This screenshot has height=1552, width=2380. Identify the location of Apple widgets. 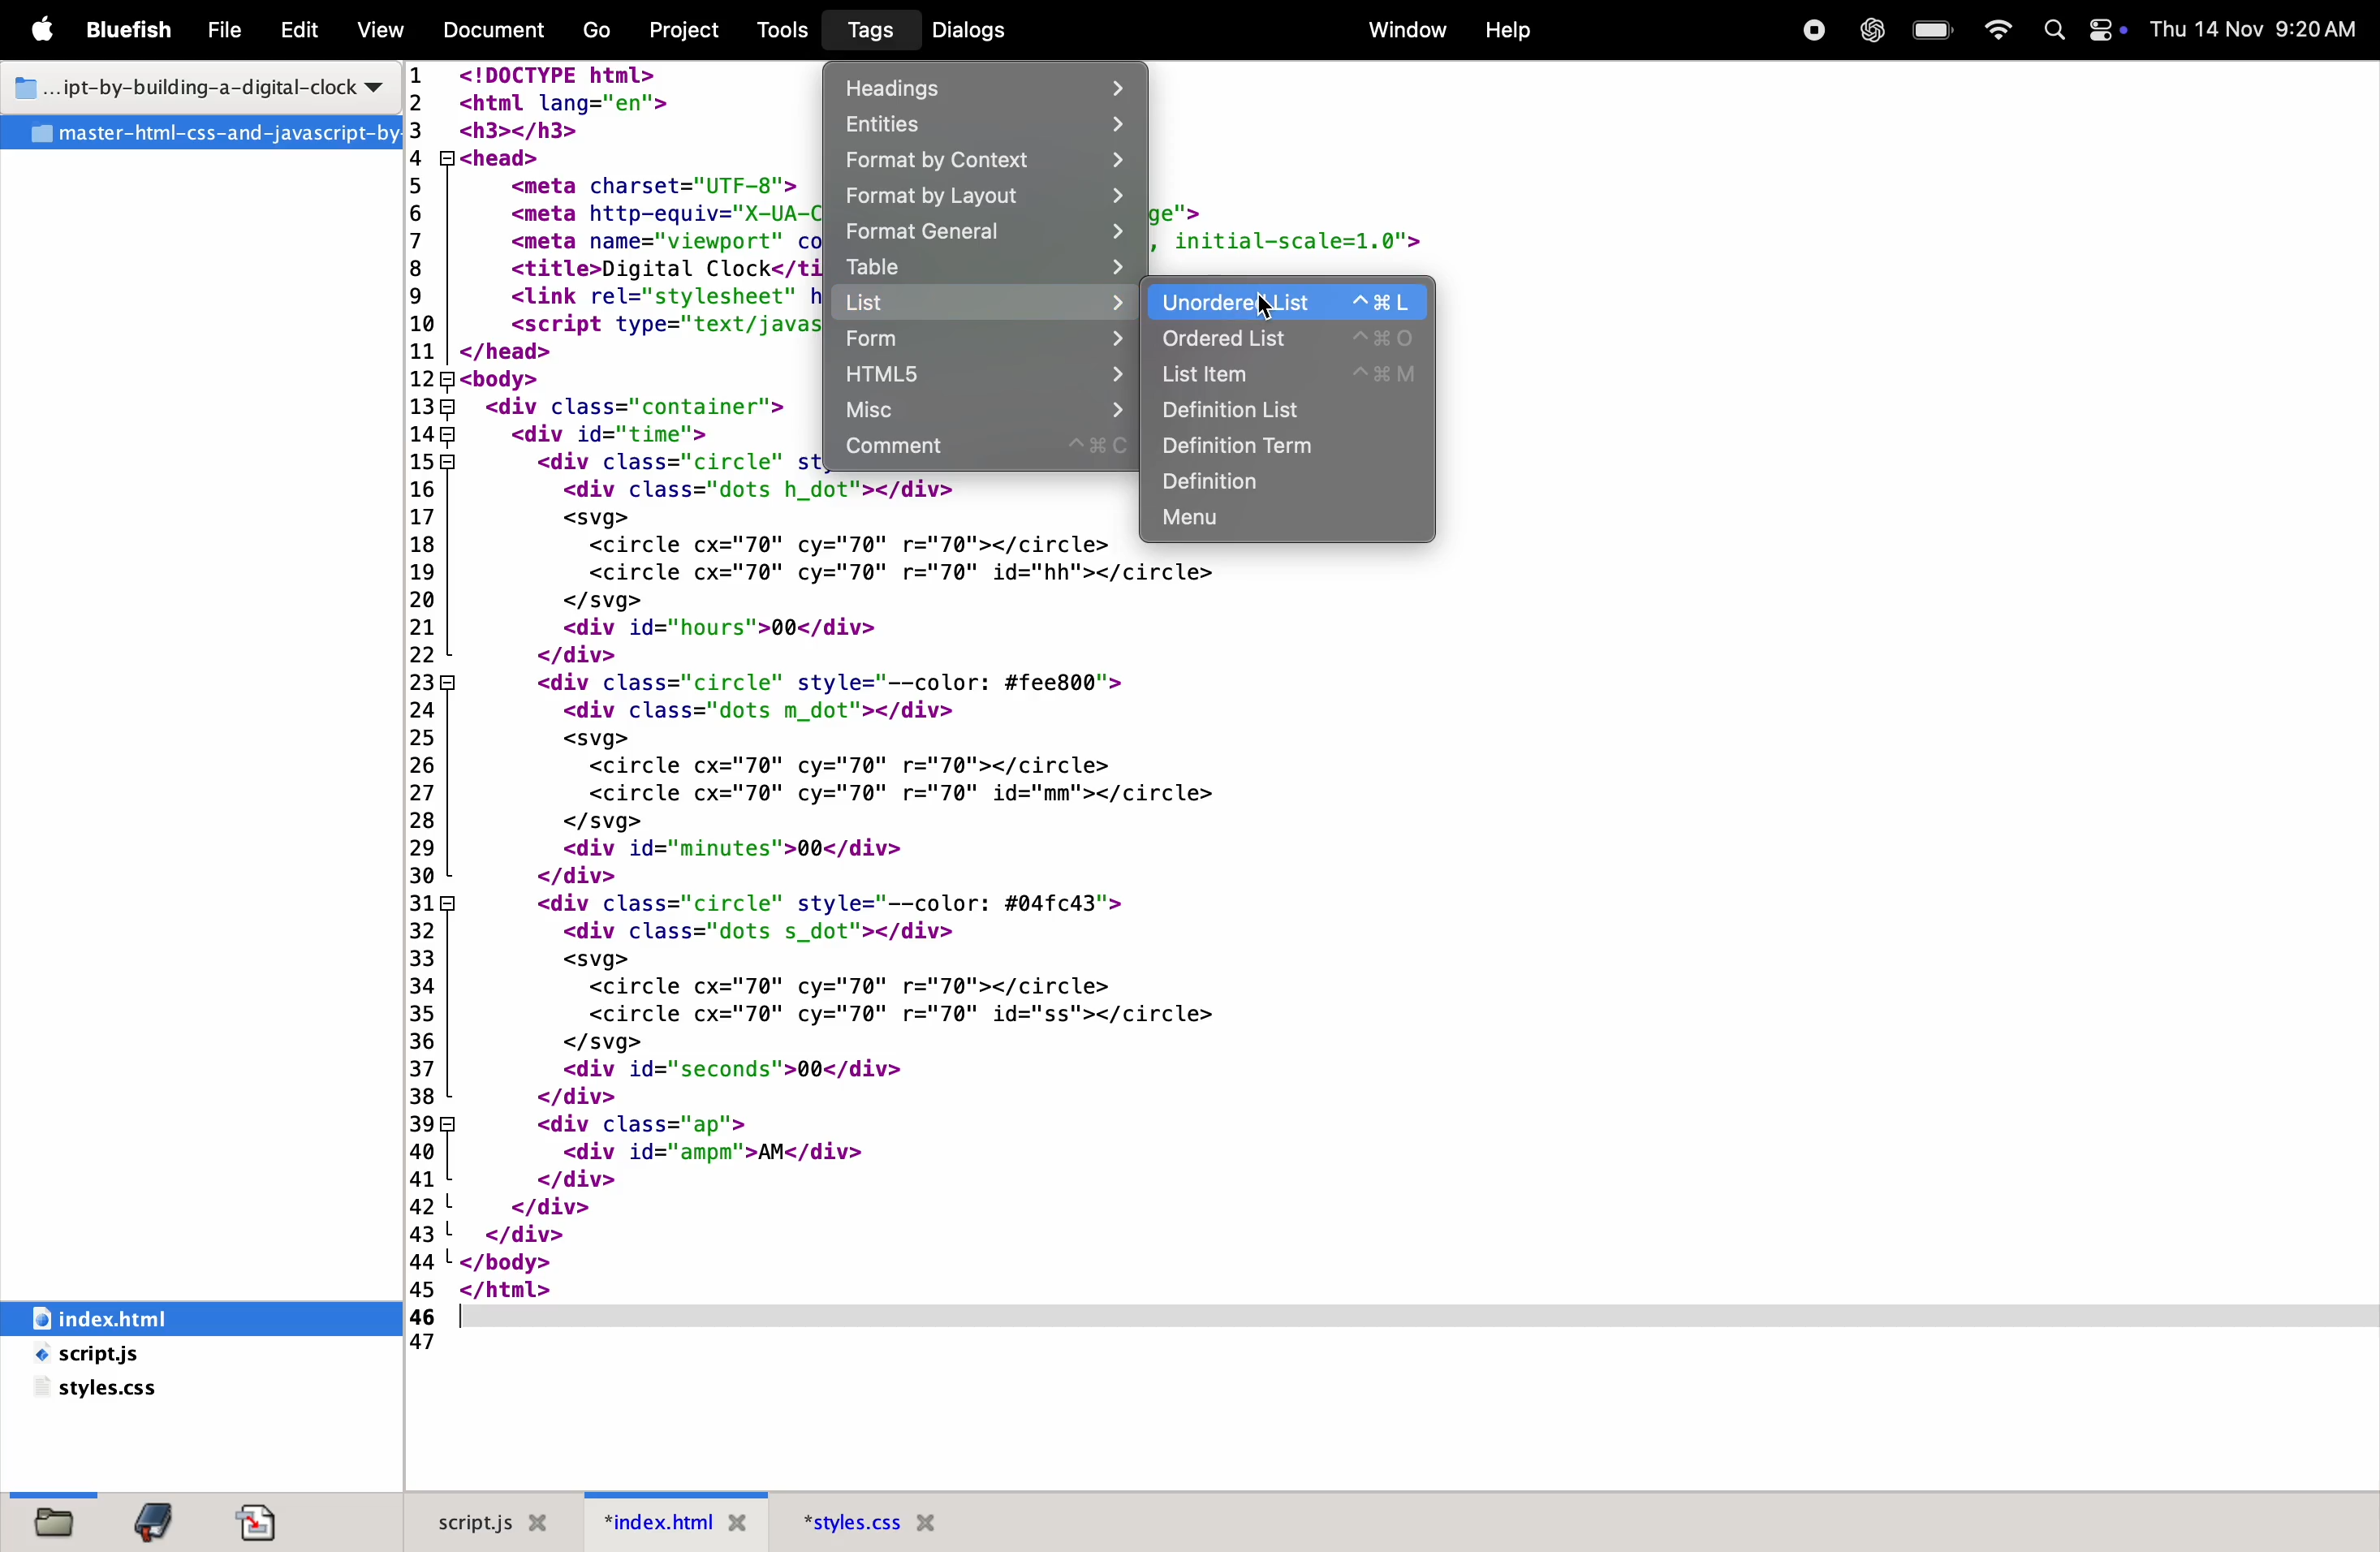
(2079, 31).